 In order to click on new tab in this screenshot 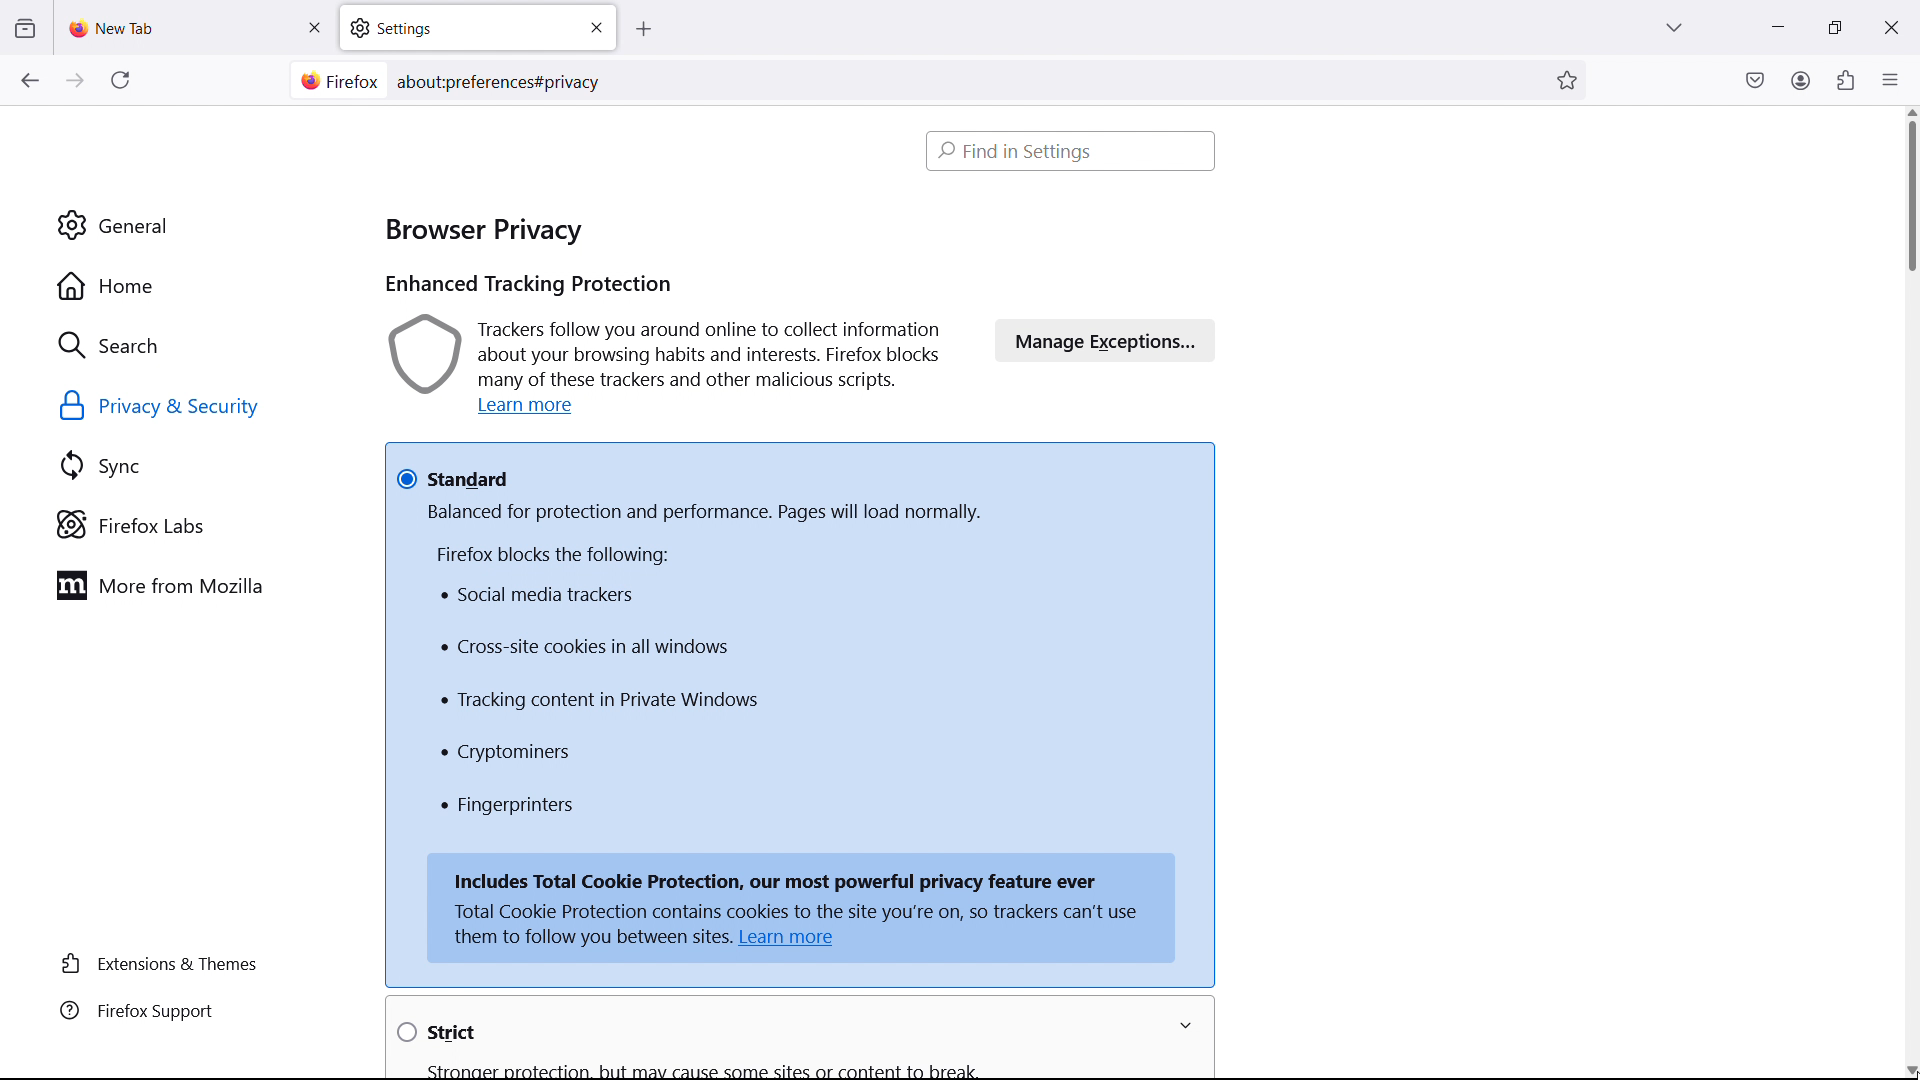, I will do `click(115, 28)`.